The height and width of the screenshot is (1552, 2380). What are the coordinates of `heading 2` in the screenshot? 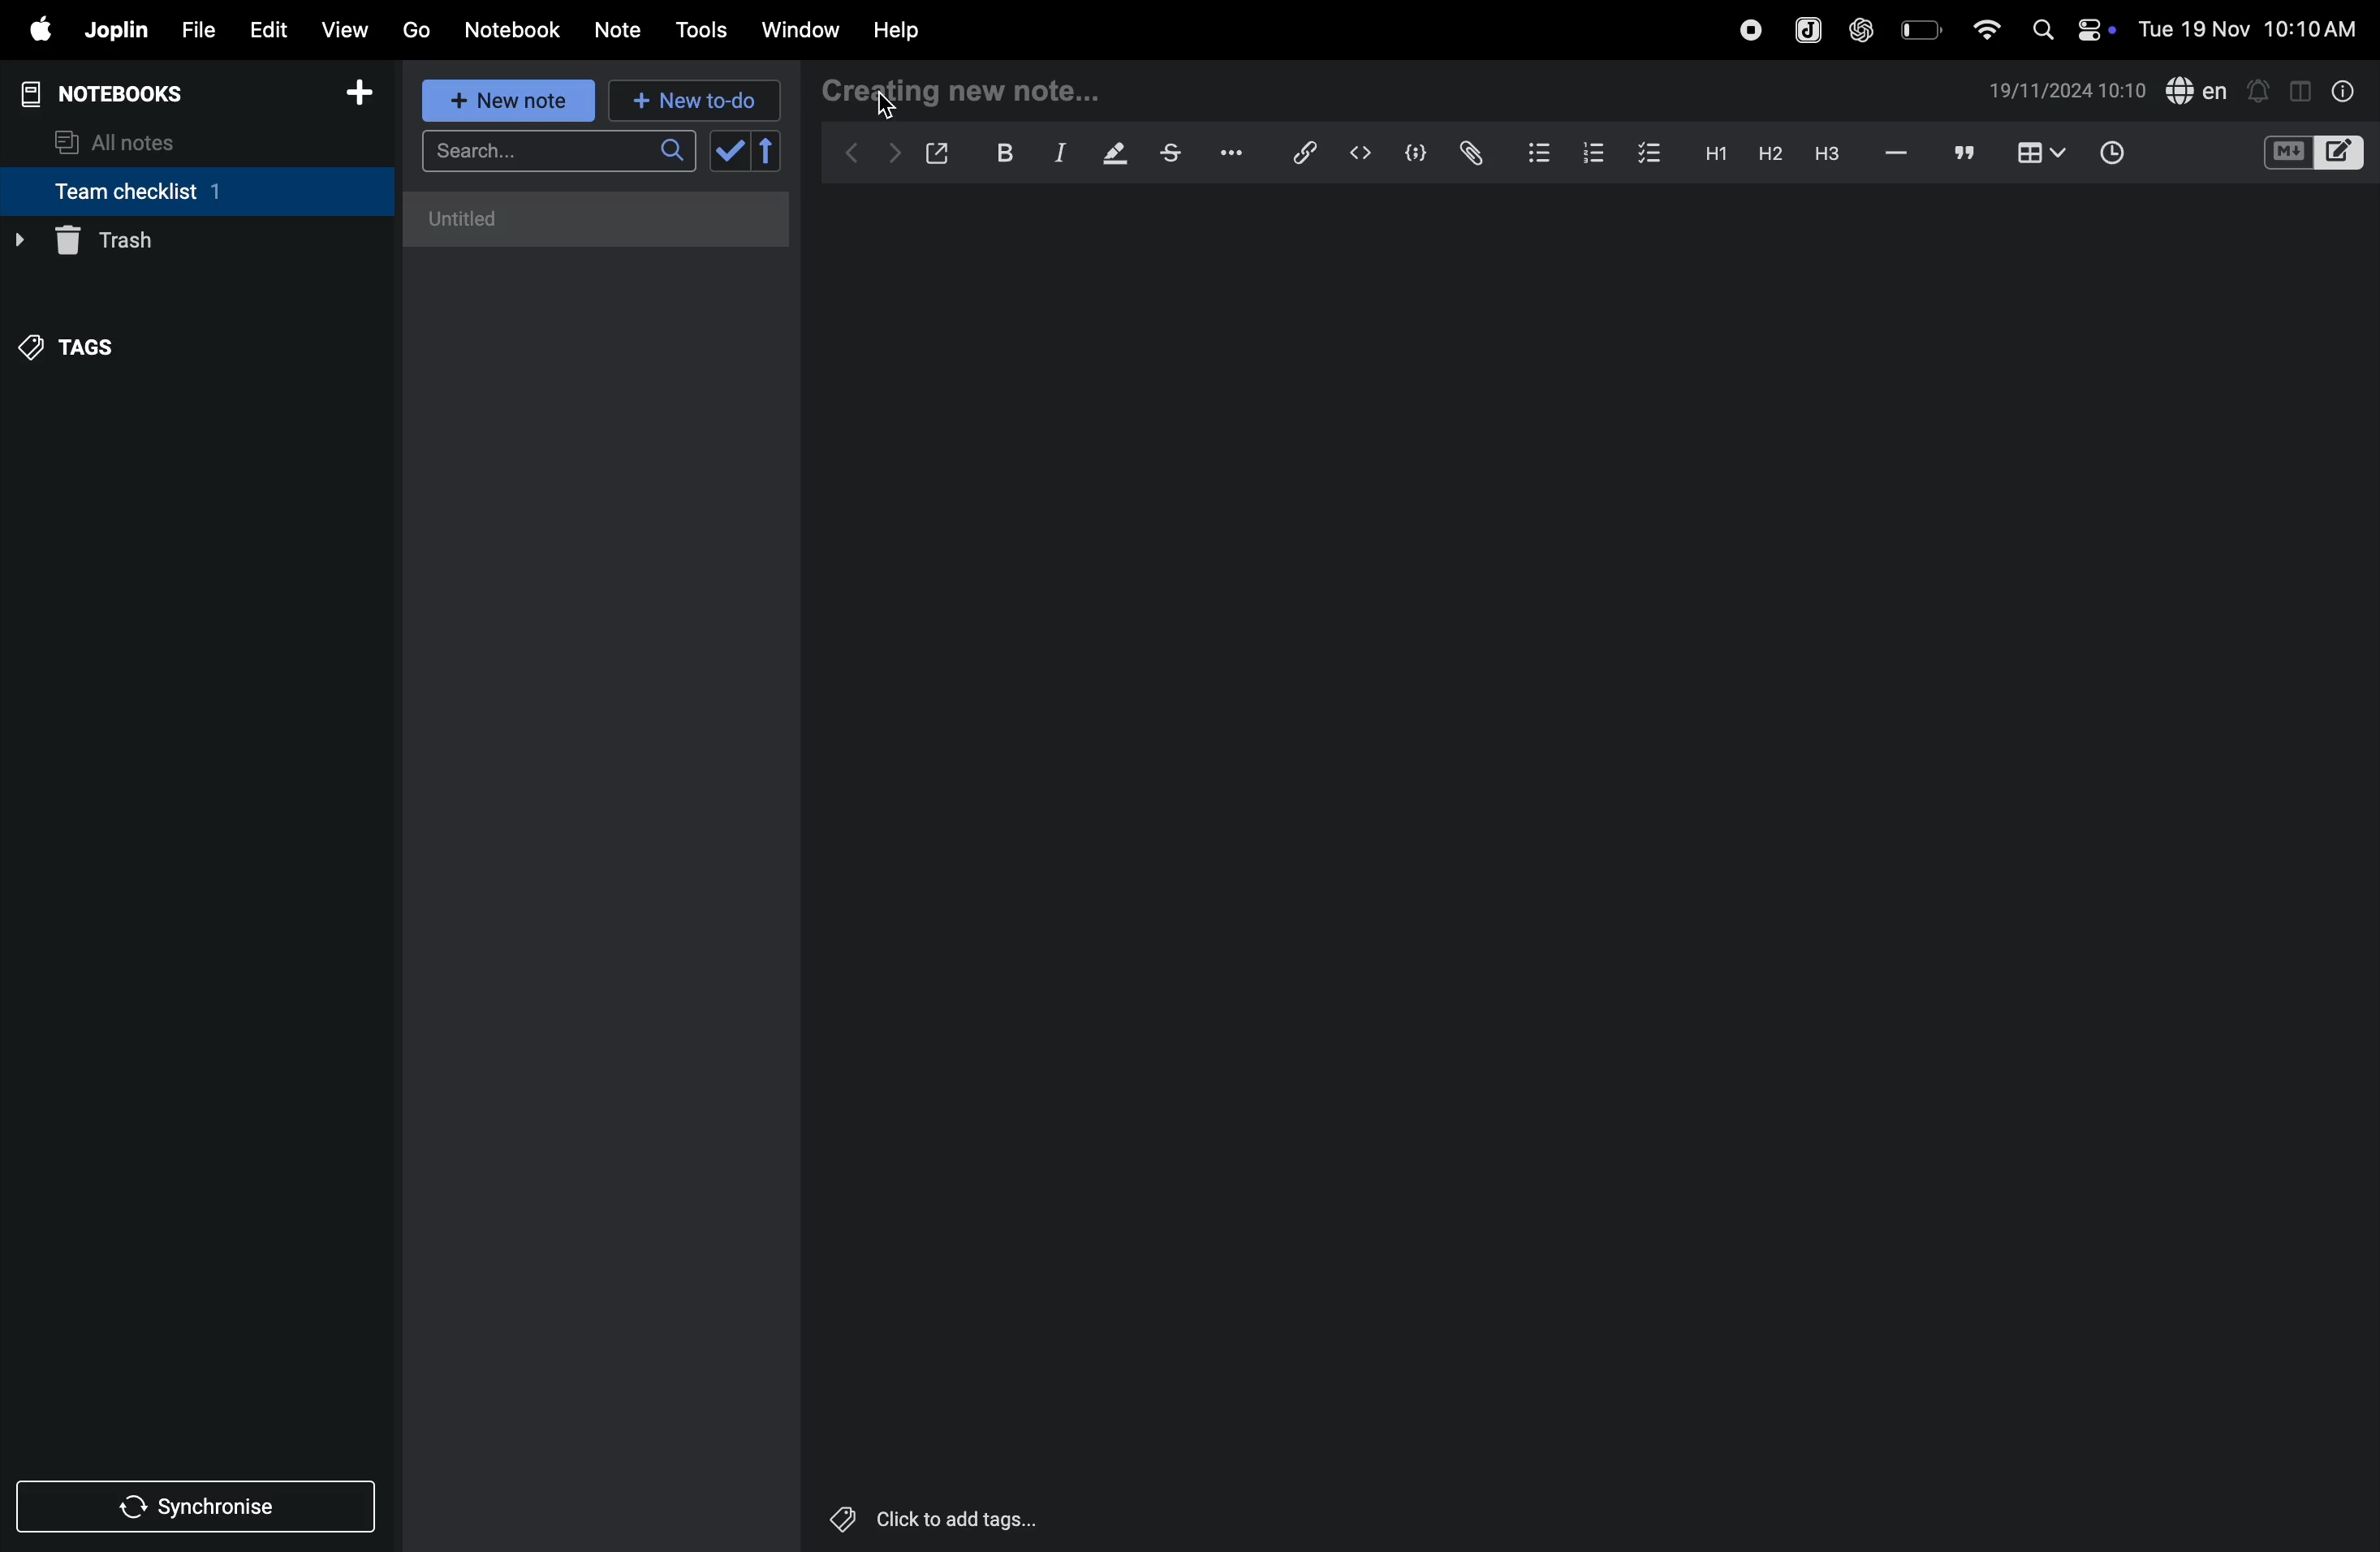 It's located at (1765, 153).